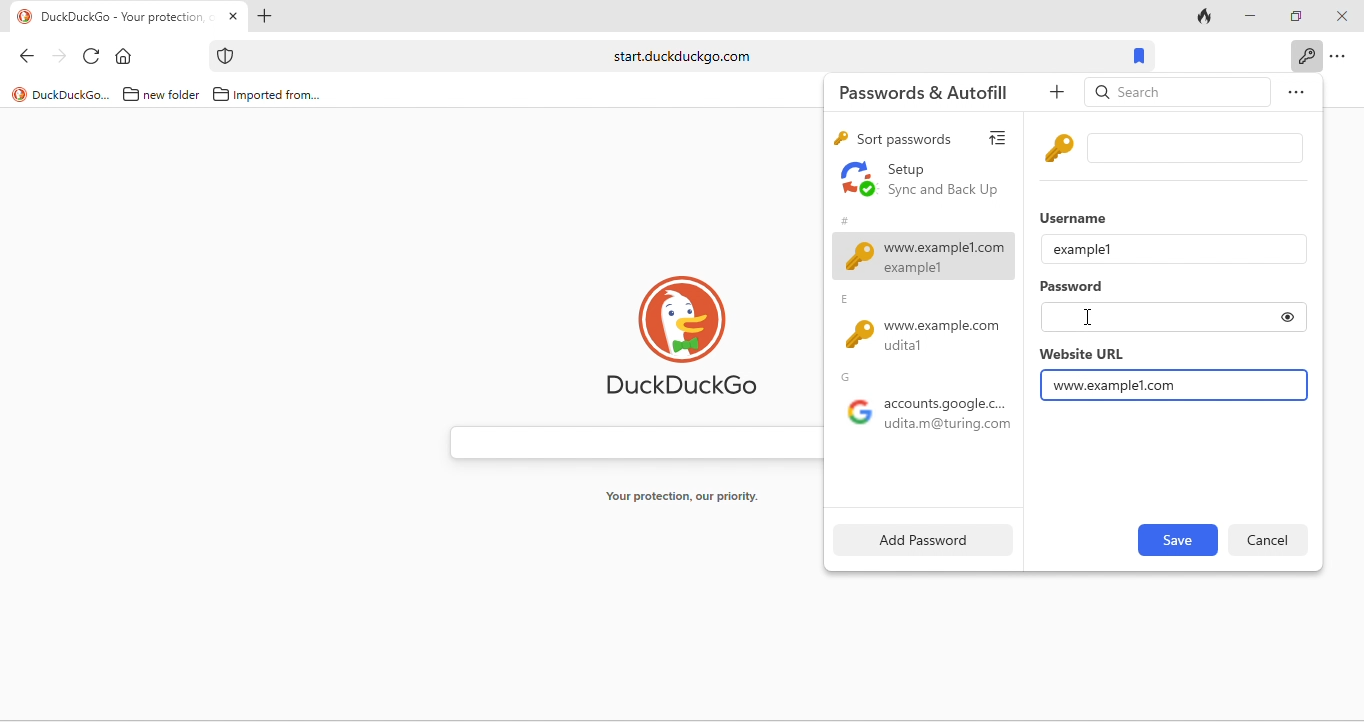  What do you see at coordinates (850, 377) in the screenshot?
I see `g` at bounding box center [850, 377].